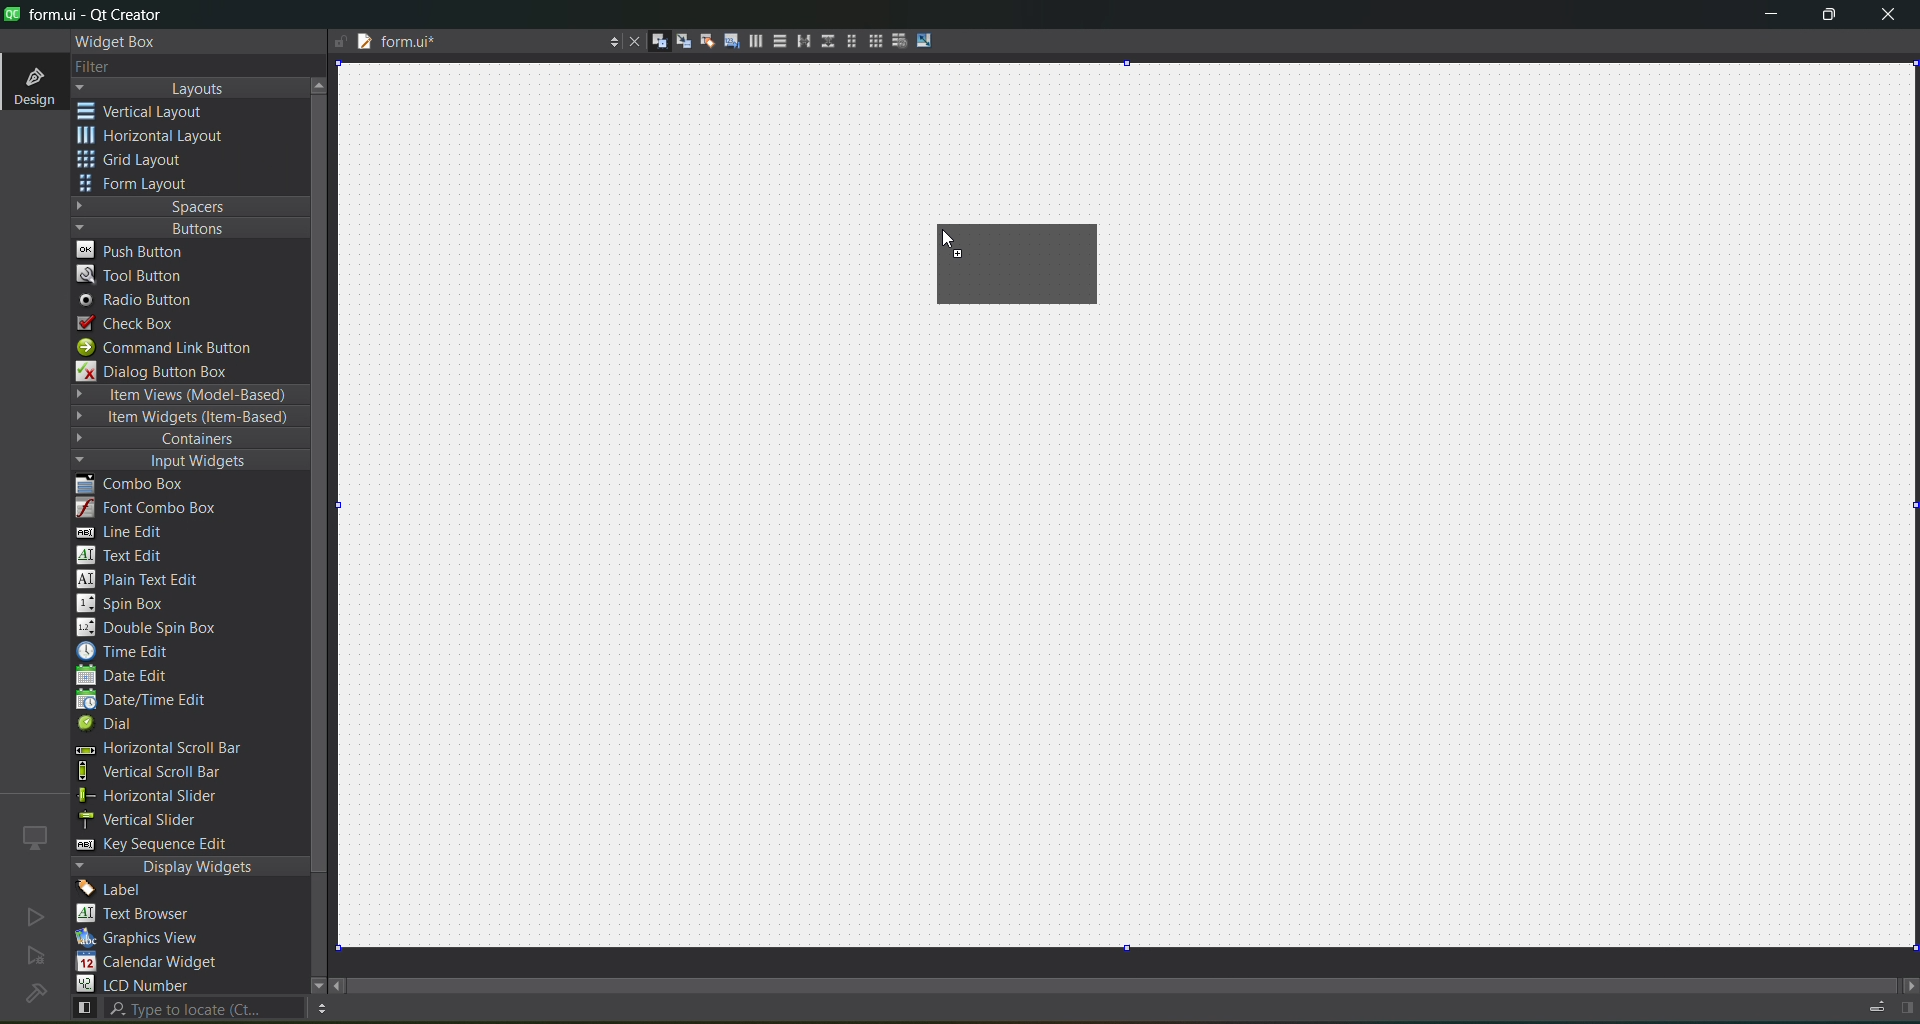  What do you see at coordinates (167, 371) in the screenshot?
I see `dialog box` at bounding box center [167, 371].